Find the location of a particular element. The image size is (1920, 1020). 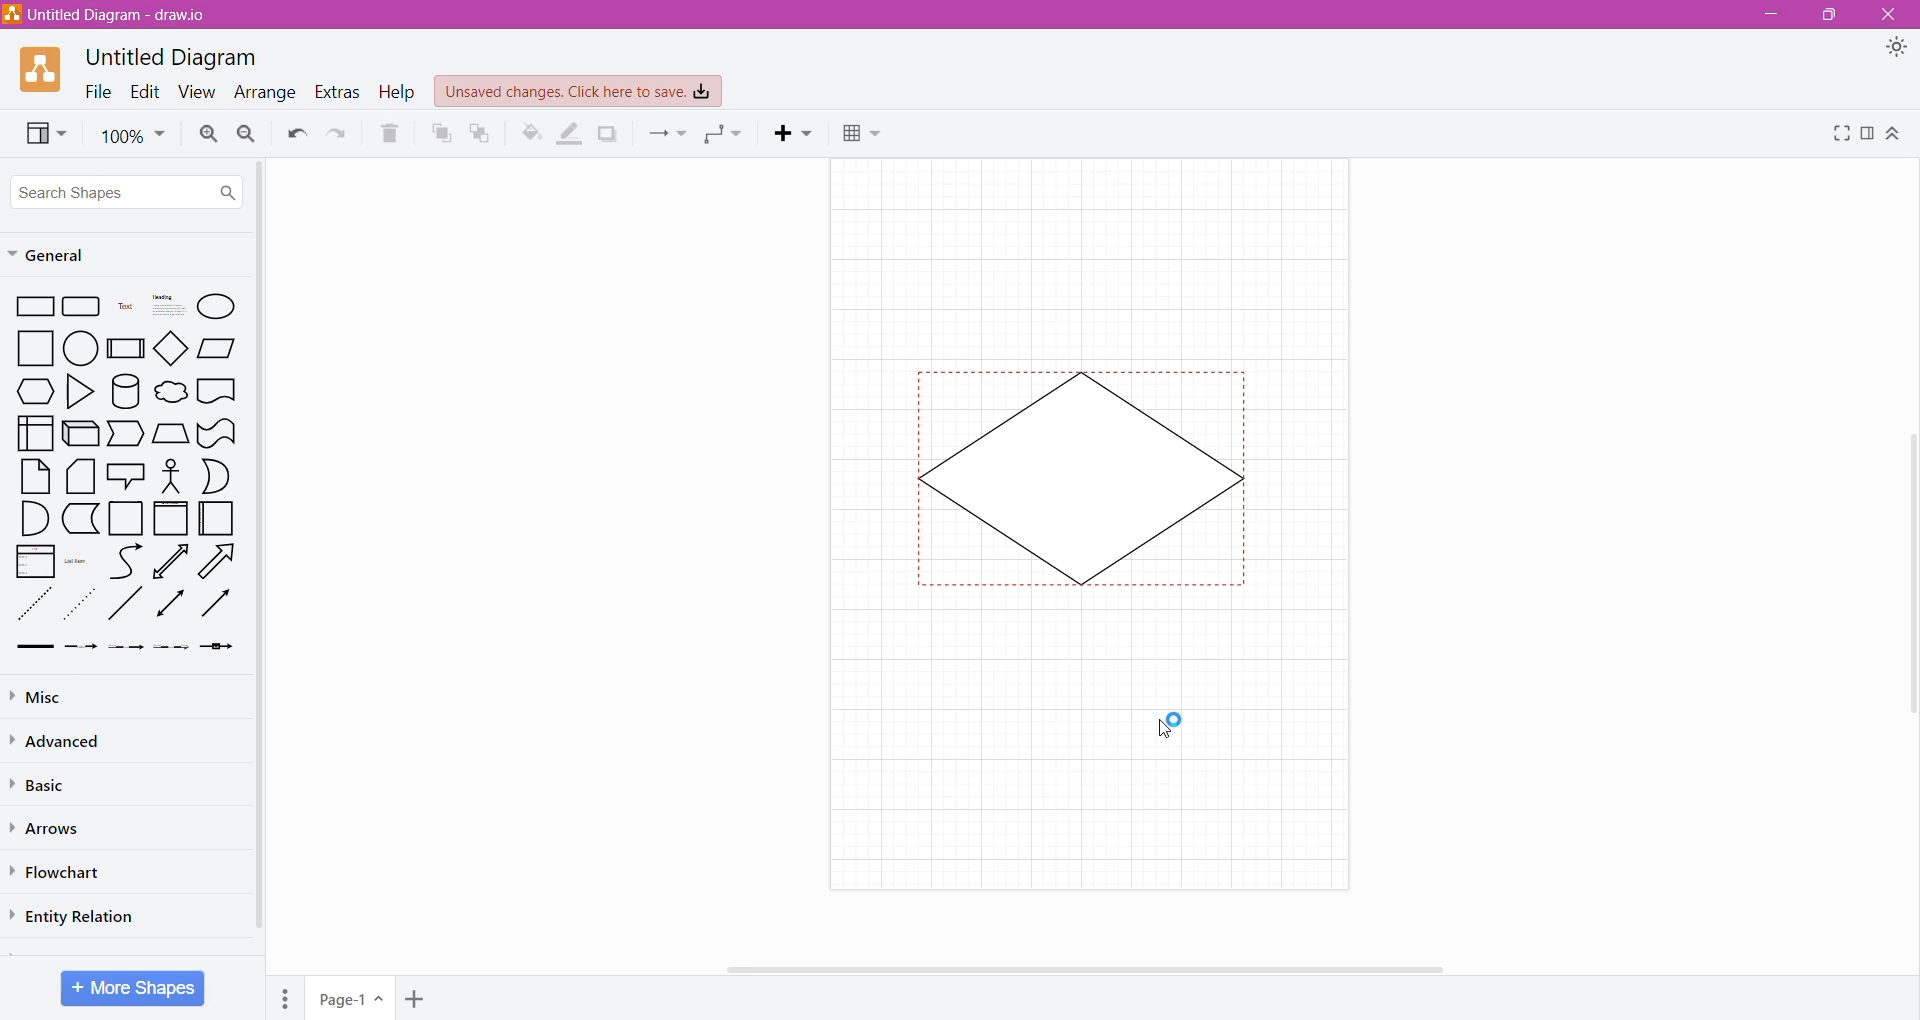

Application Name is located at coordinates (108, 16).